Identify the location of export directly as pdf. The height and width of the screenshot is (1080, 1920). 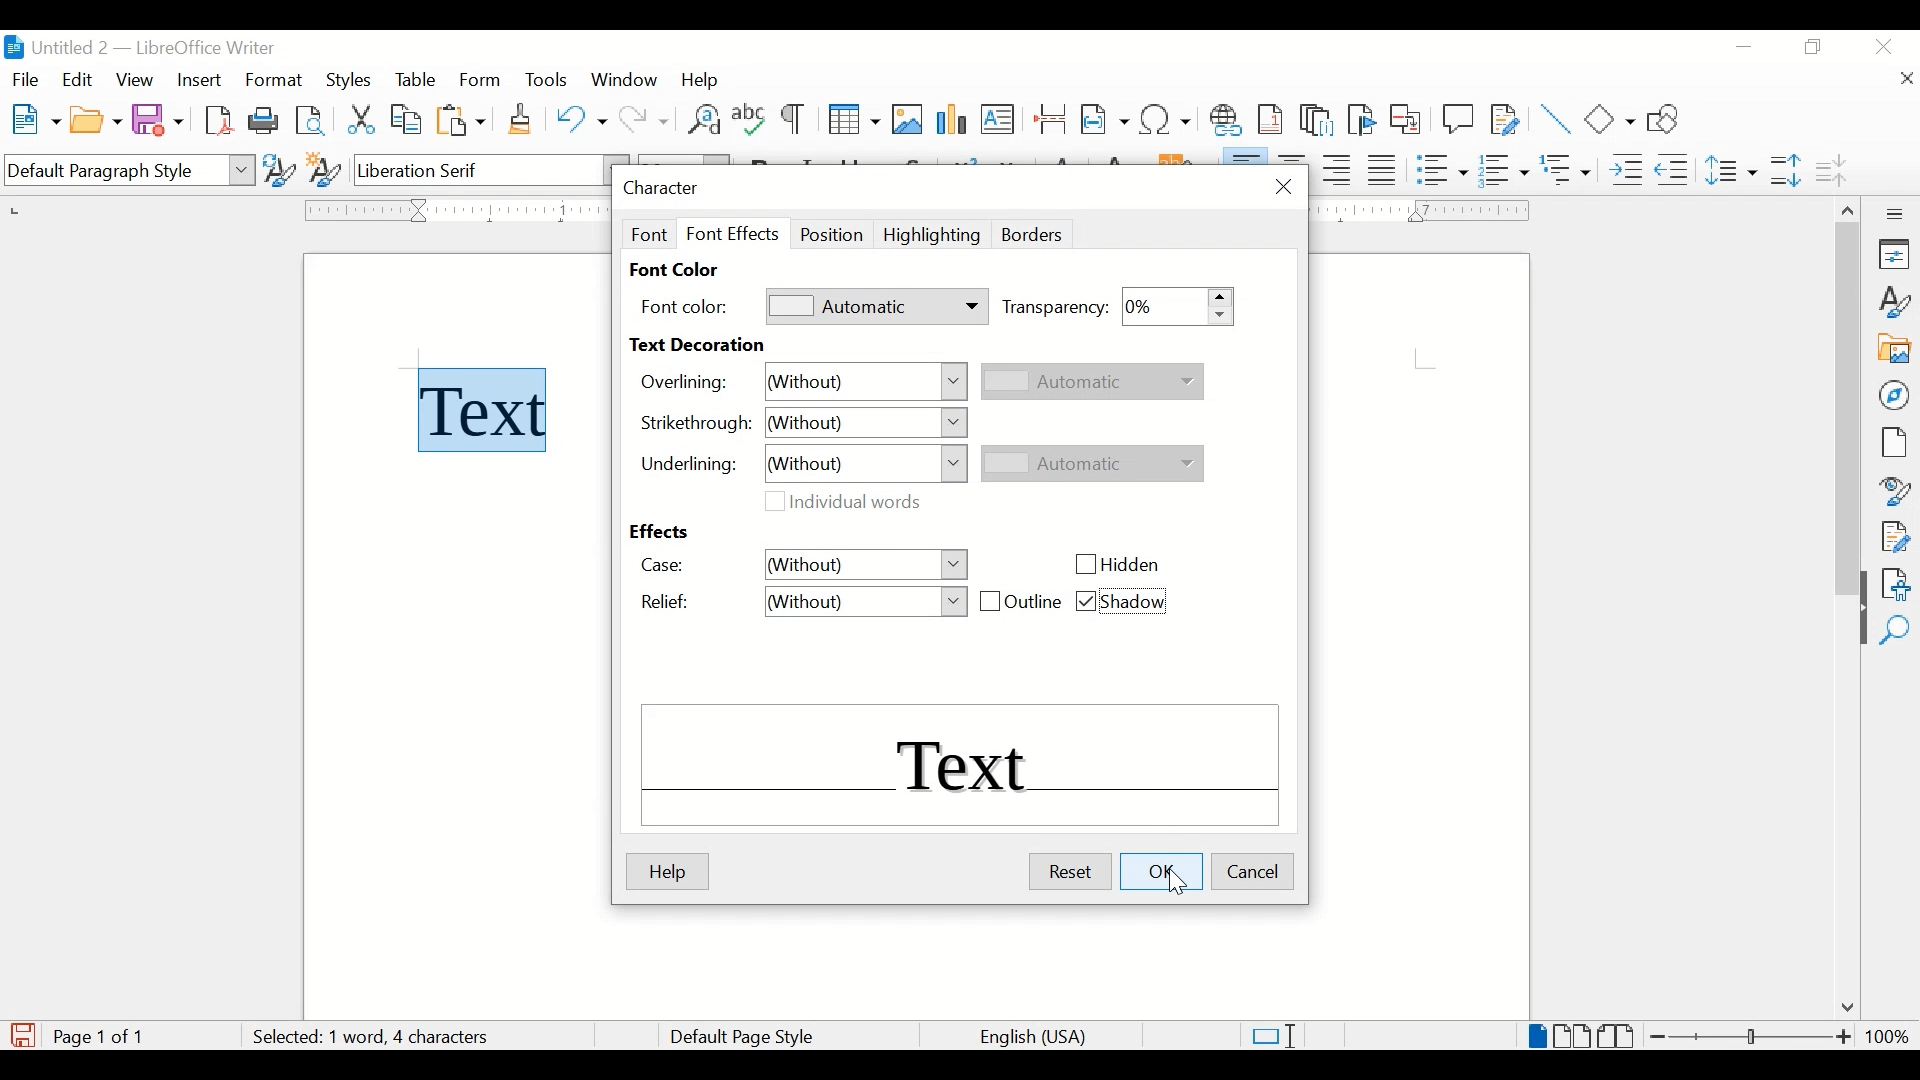
(222, 121).